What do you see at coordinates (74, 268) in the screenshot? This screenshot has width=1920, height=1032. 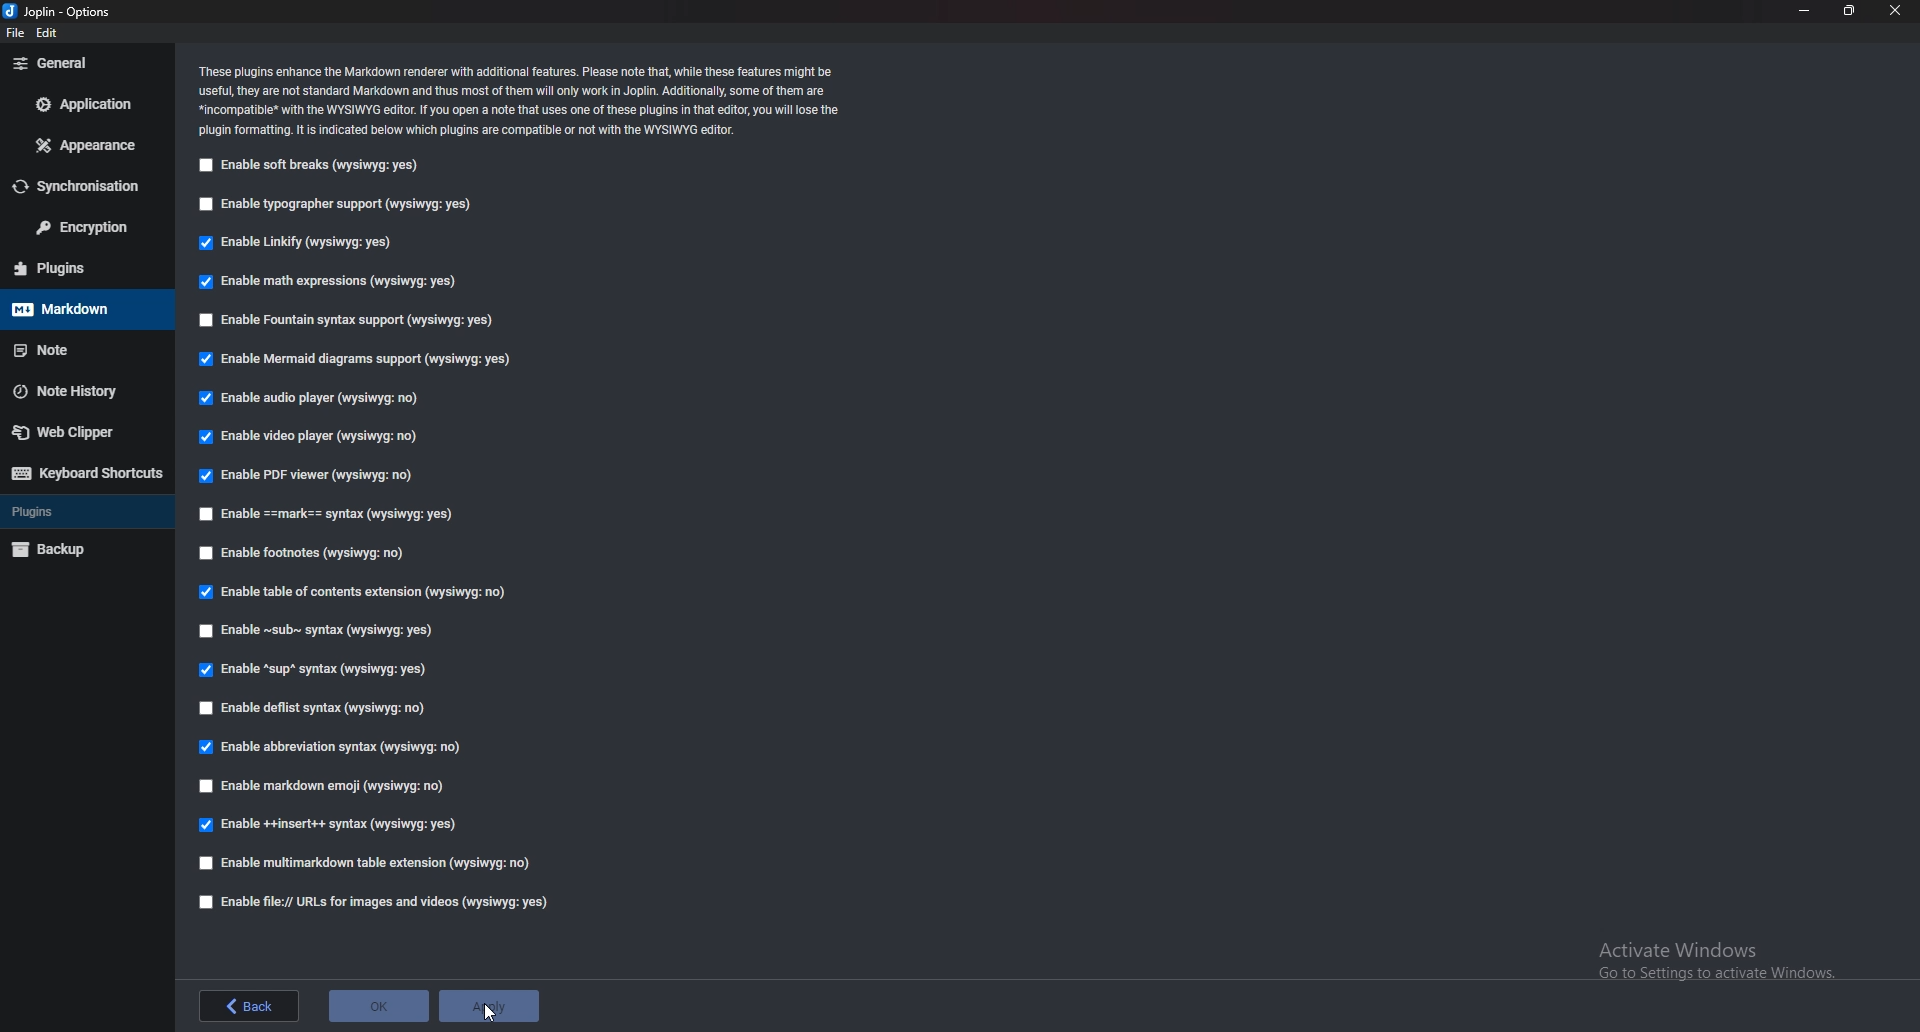 I see `Plugins` at bounding box center [74, 268].